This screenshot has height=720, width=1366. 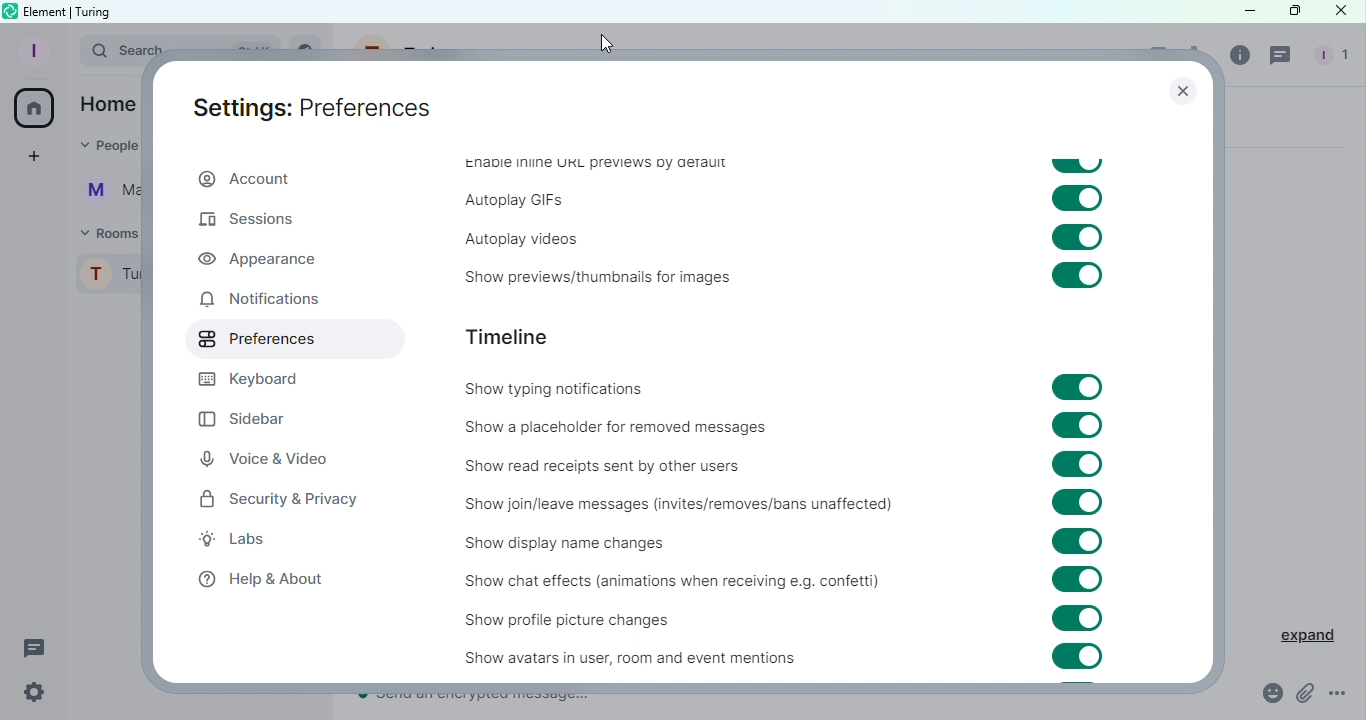 I want to click on Cursor, so click(x=1341, y=12).